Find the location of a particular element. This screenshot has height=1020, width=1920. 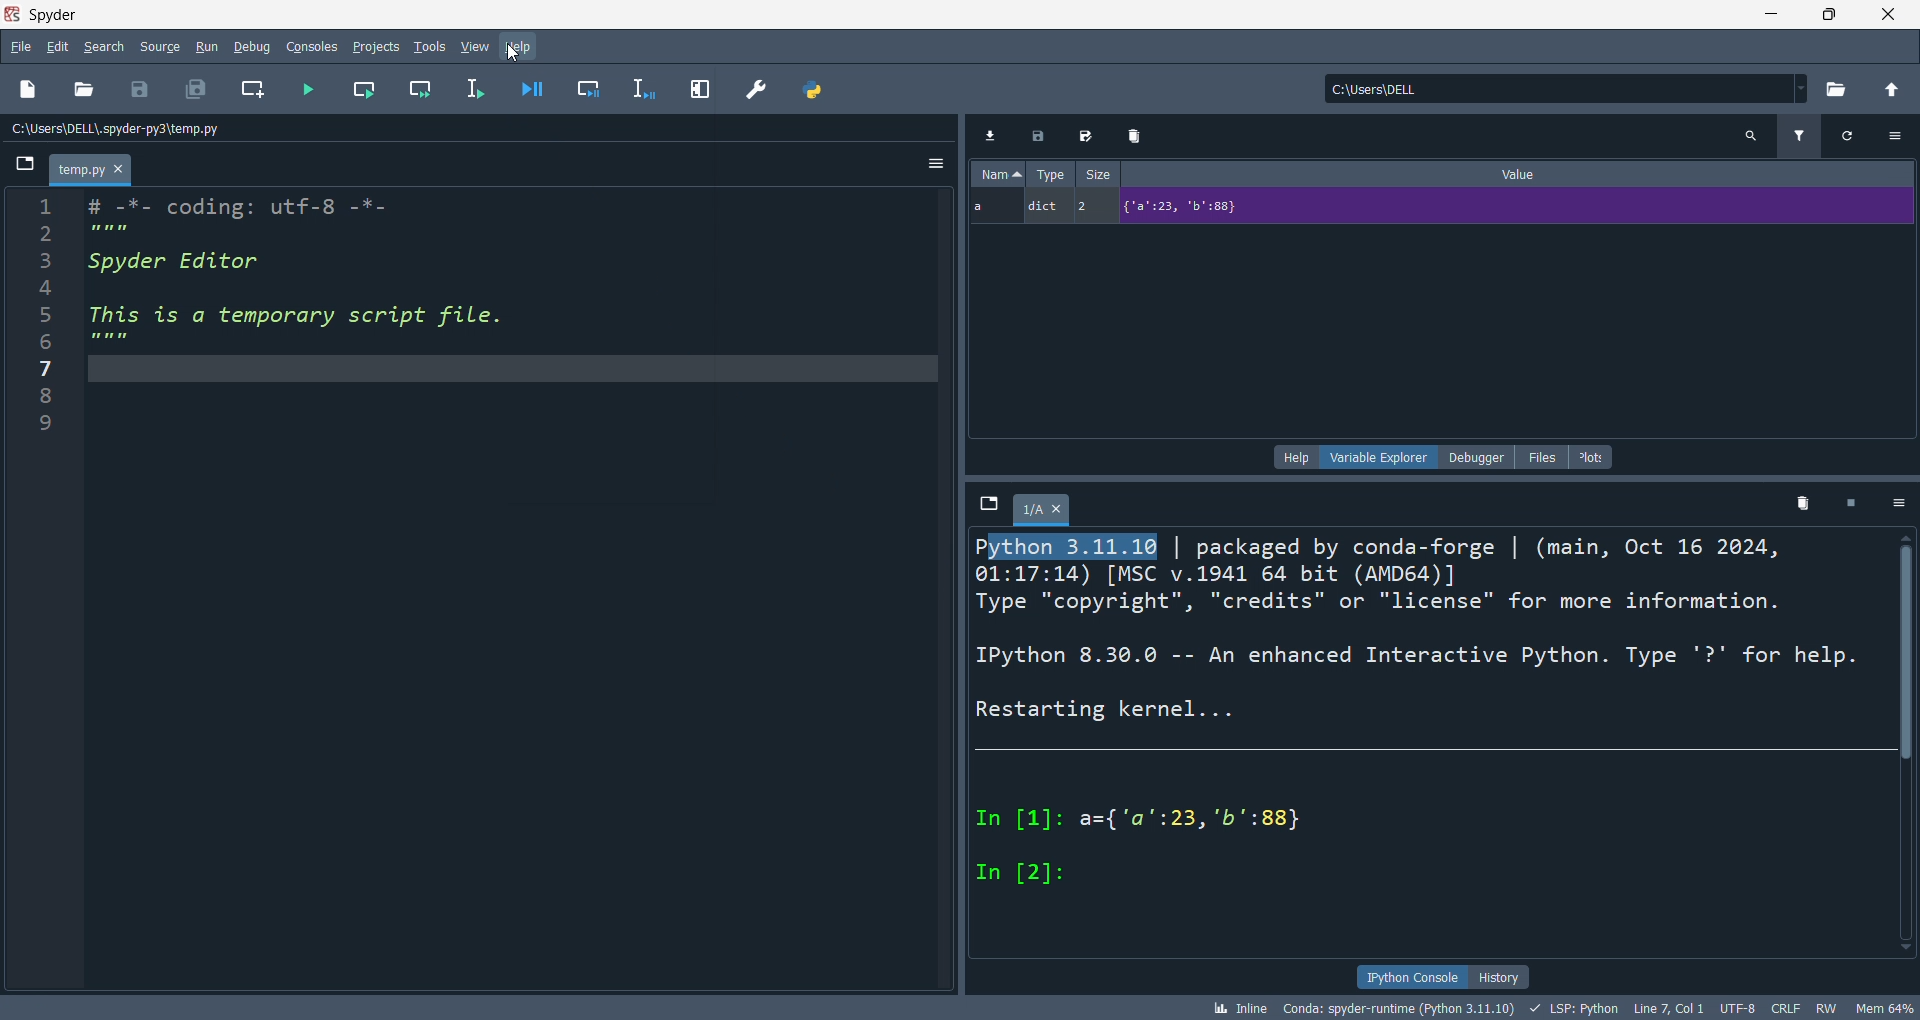

save is located at coordinates (141, 92).